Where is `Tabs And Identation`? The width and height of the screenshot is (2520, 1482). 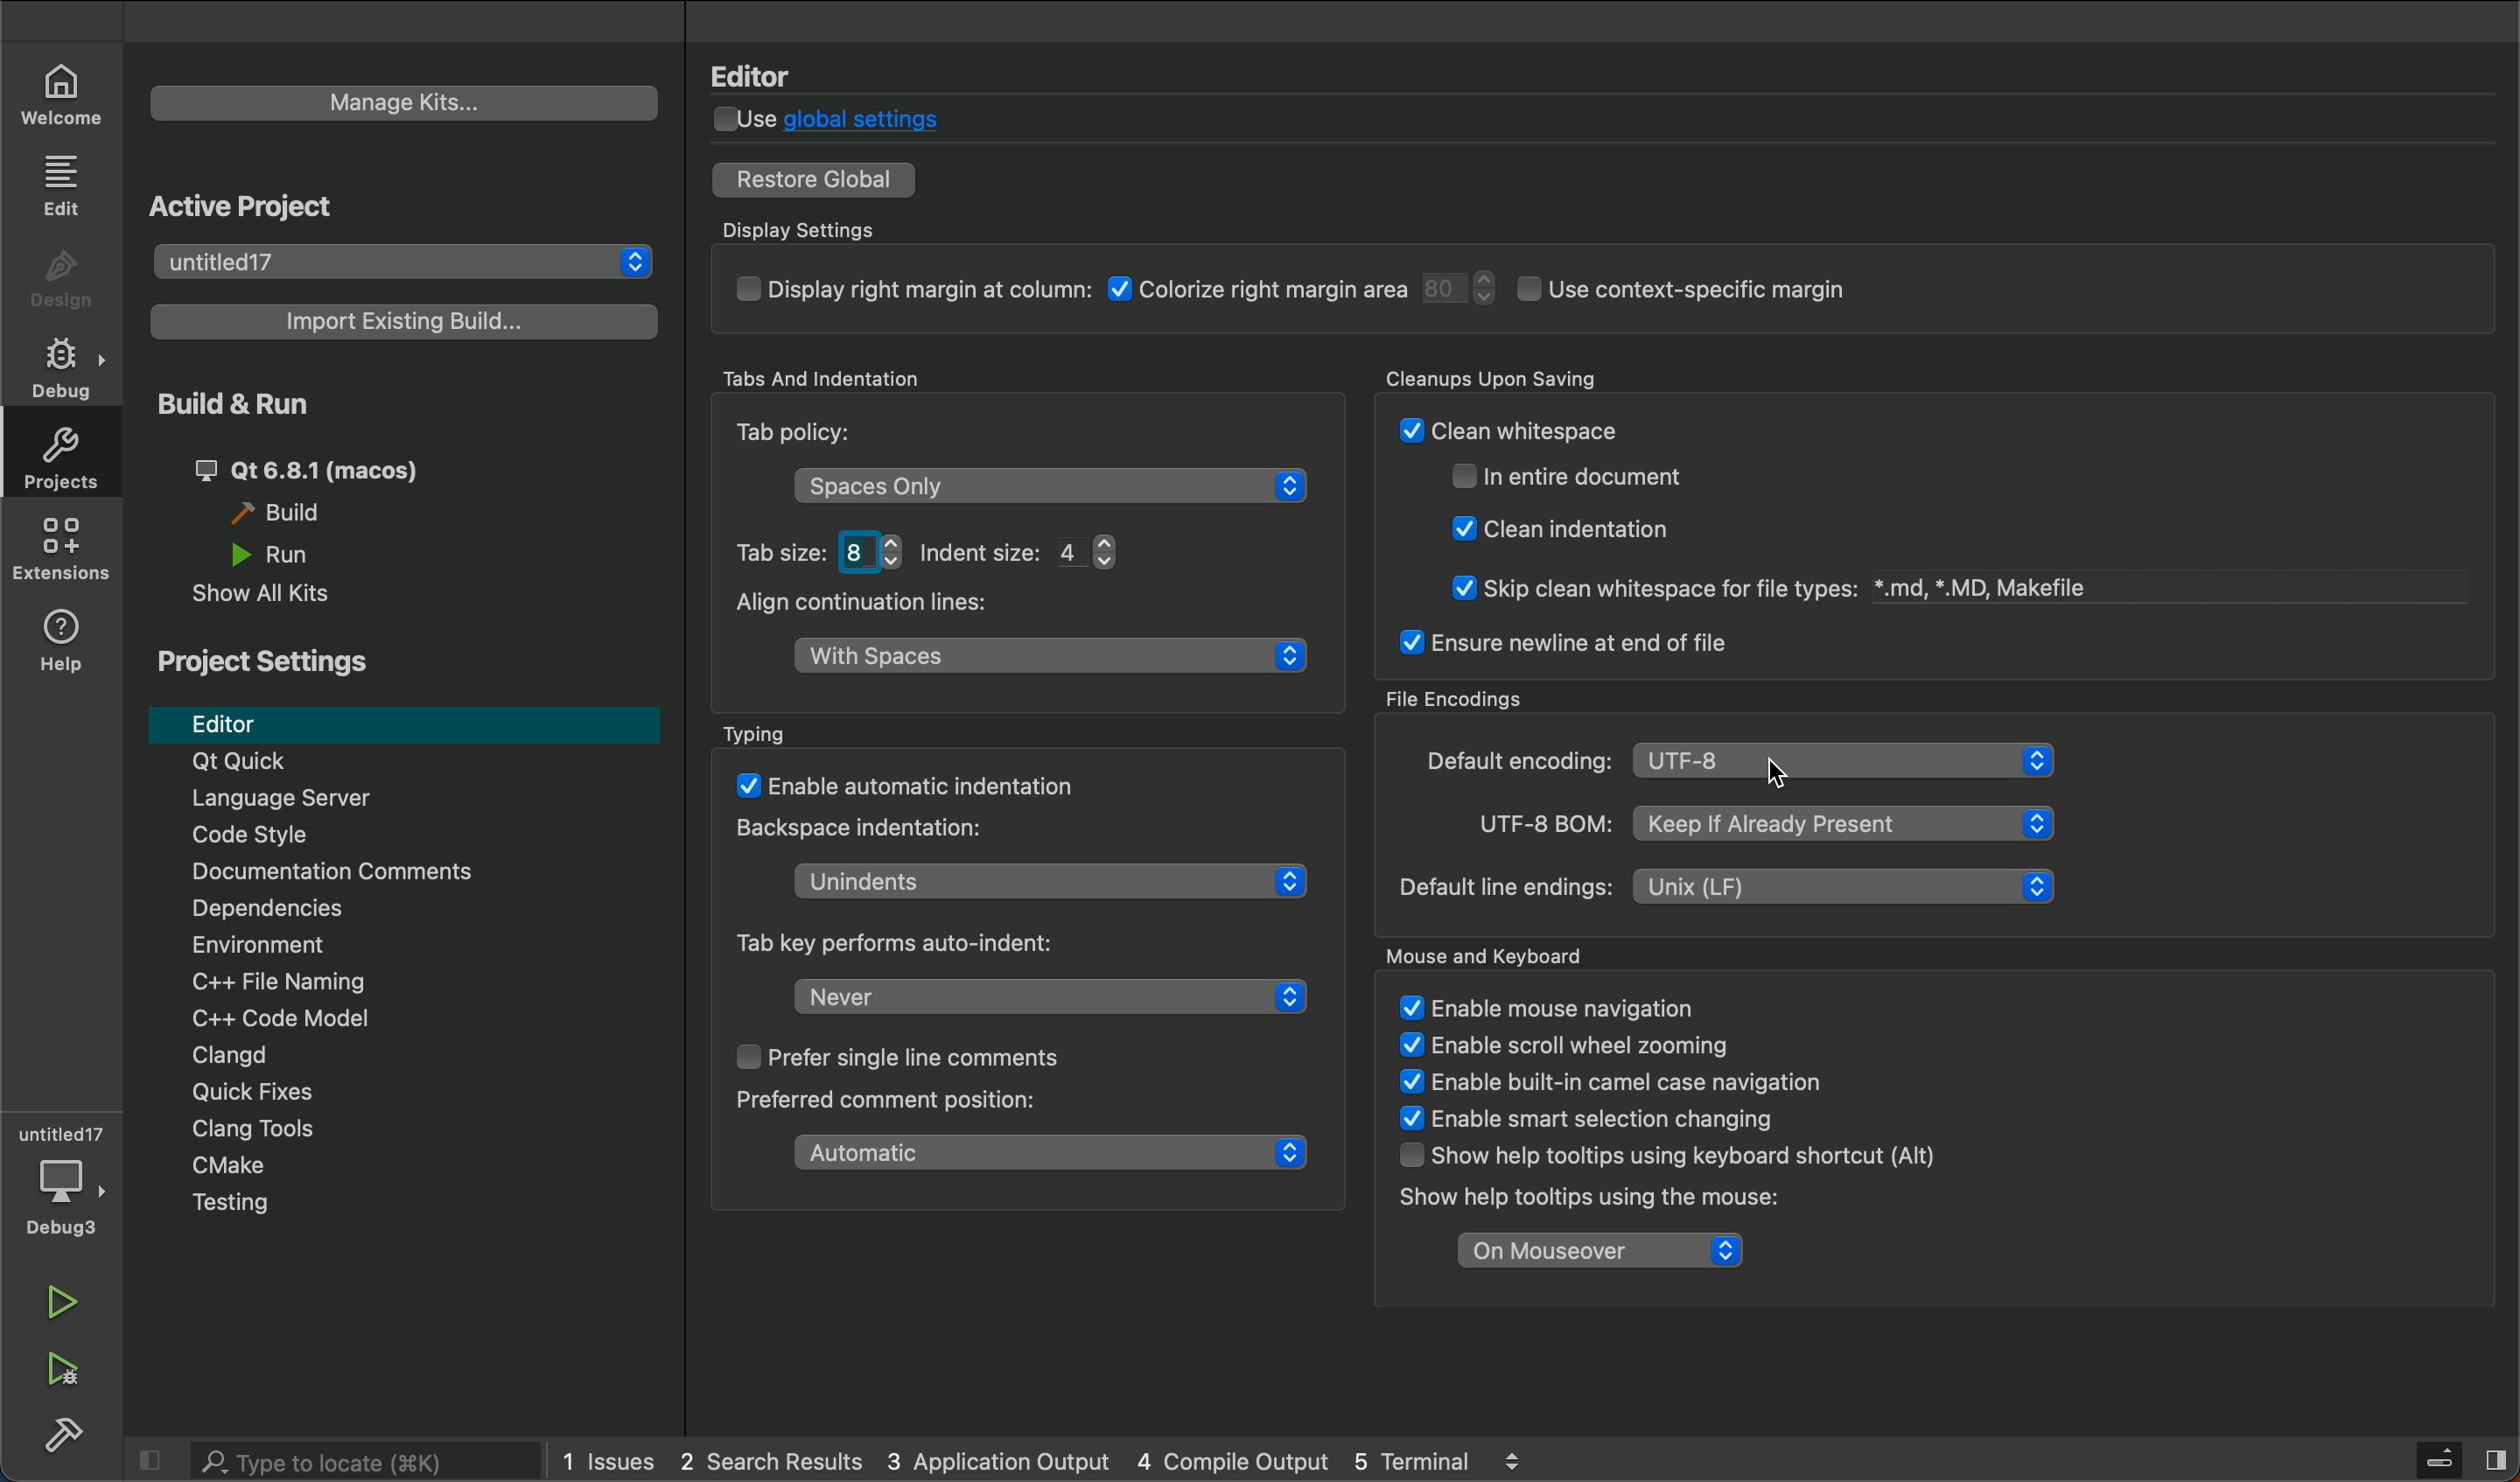
Tabs And Identation is located at coordinates (880, 376).